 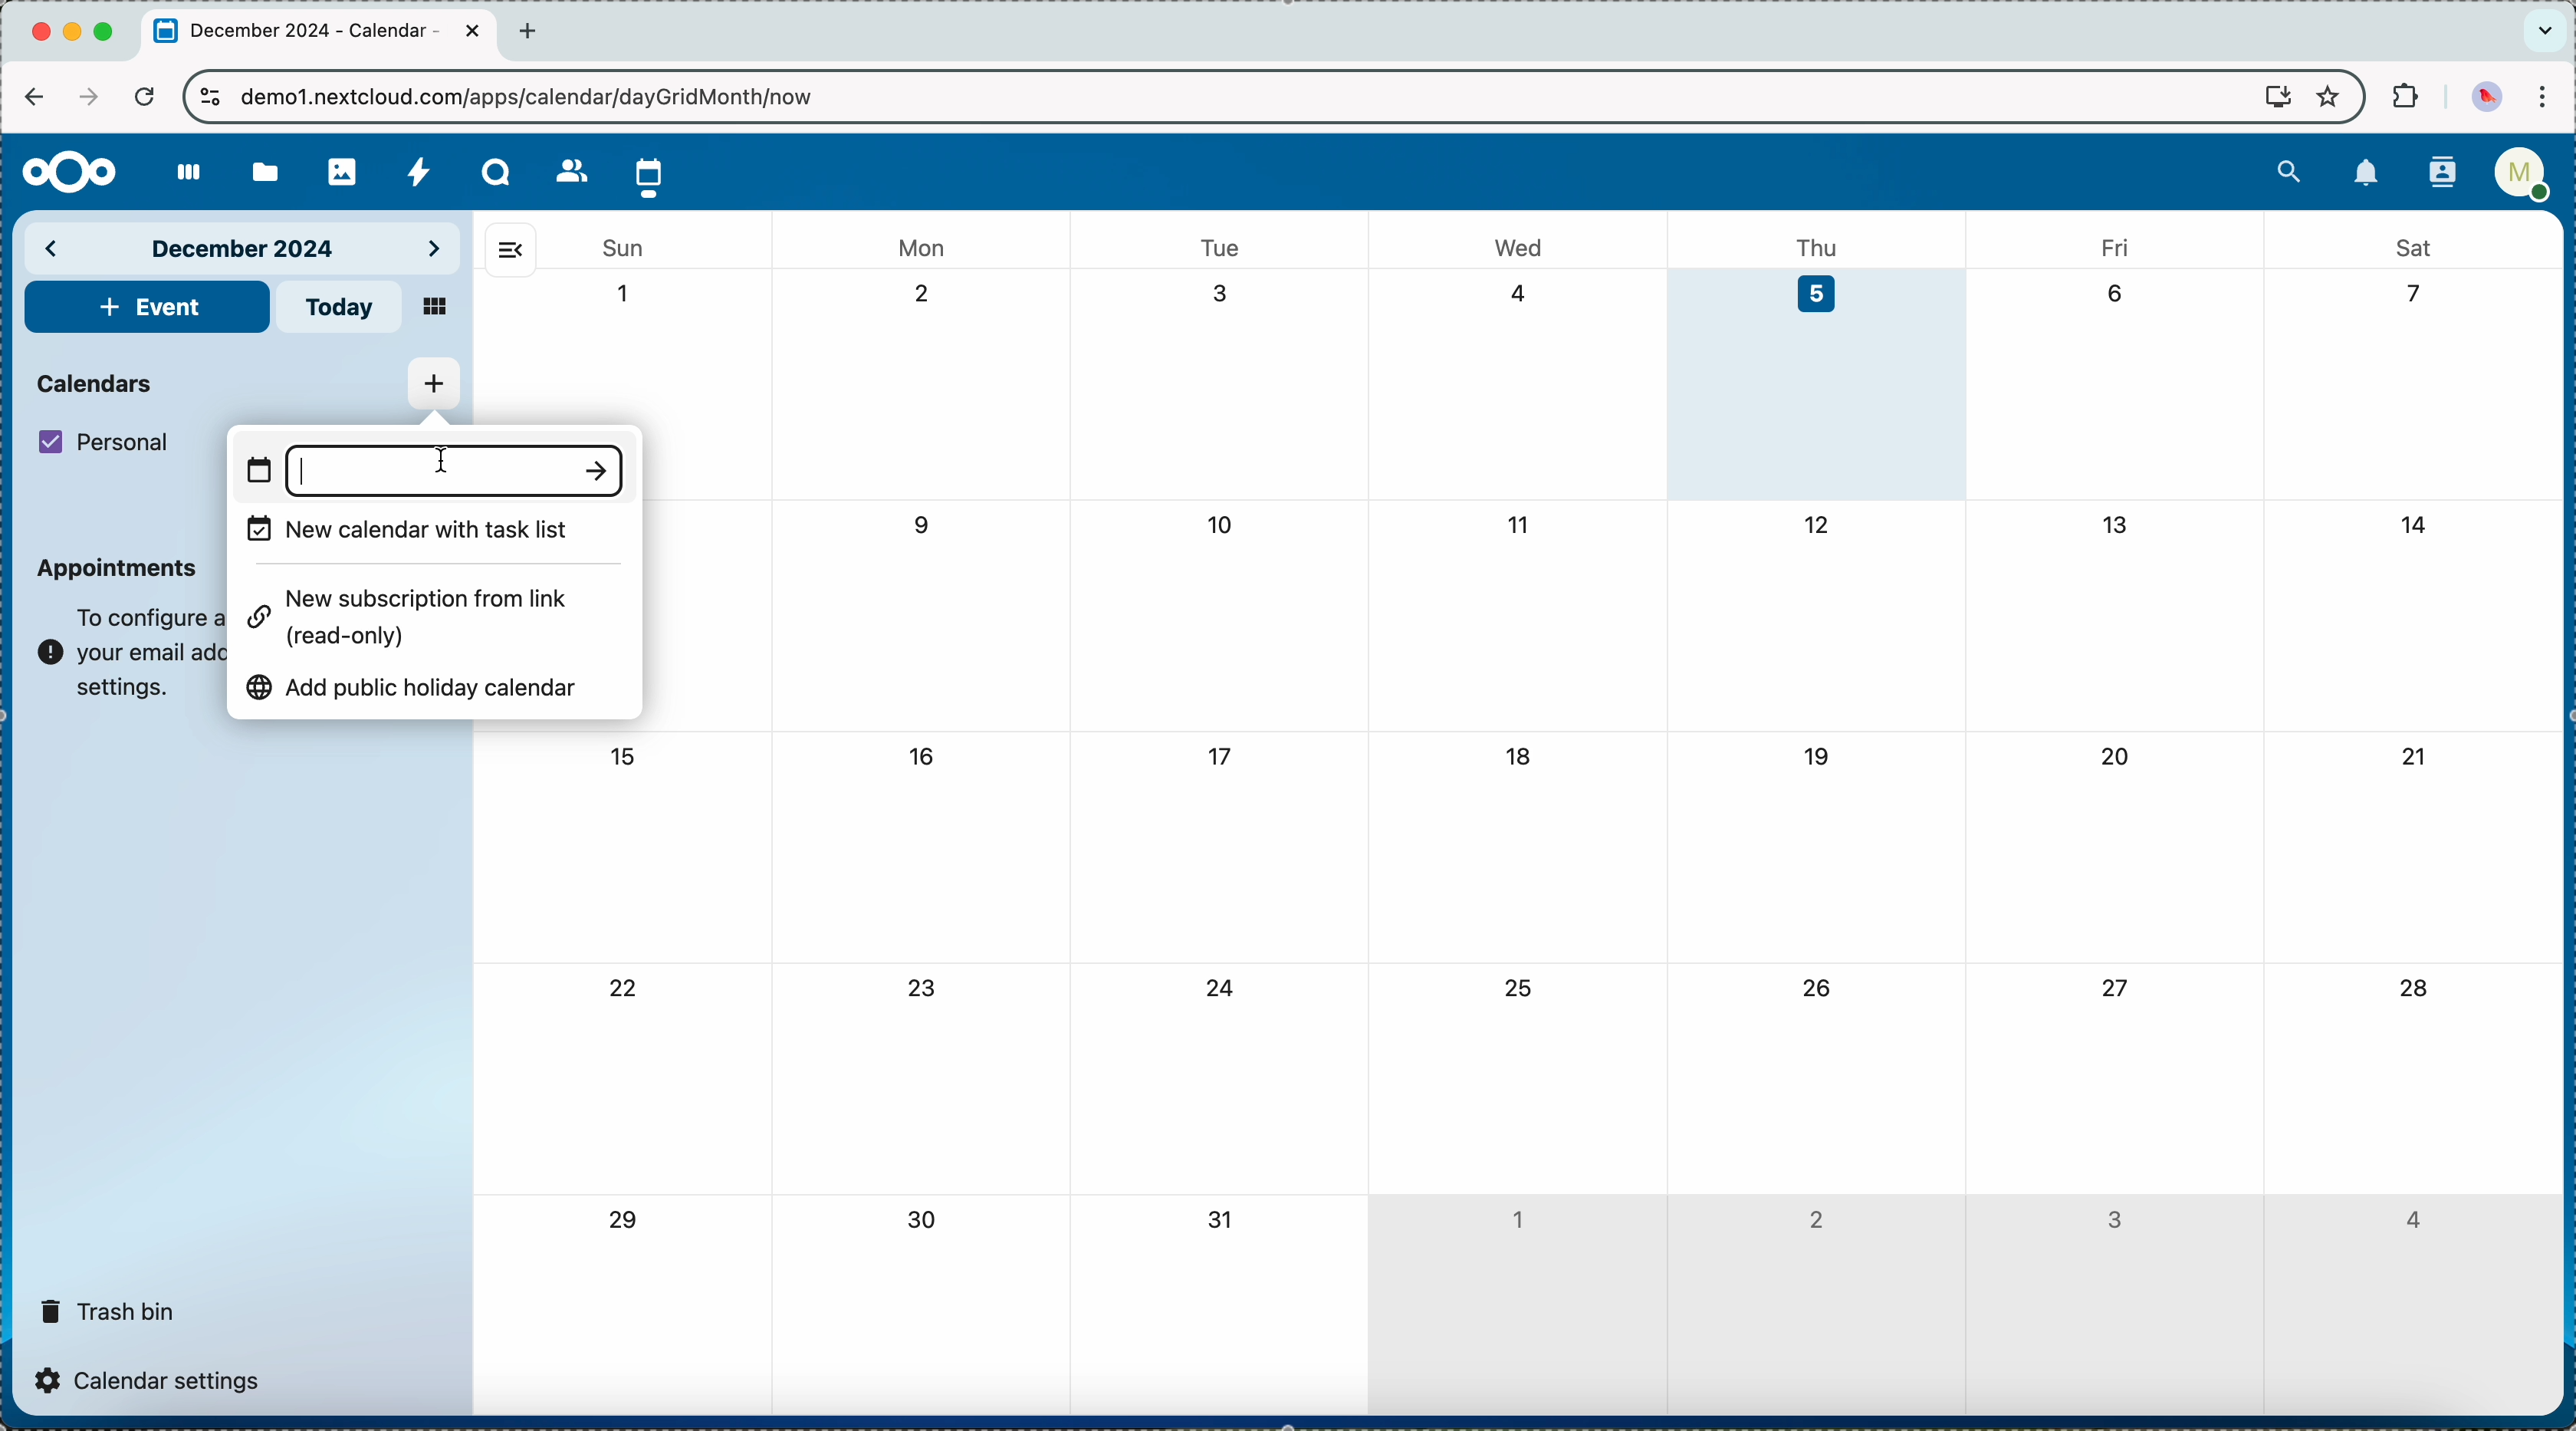 What do you see at coordinates (2268, 98) in the screenshot?
I see `screen` at bounding box center [2268, 98].